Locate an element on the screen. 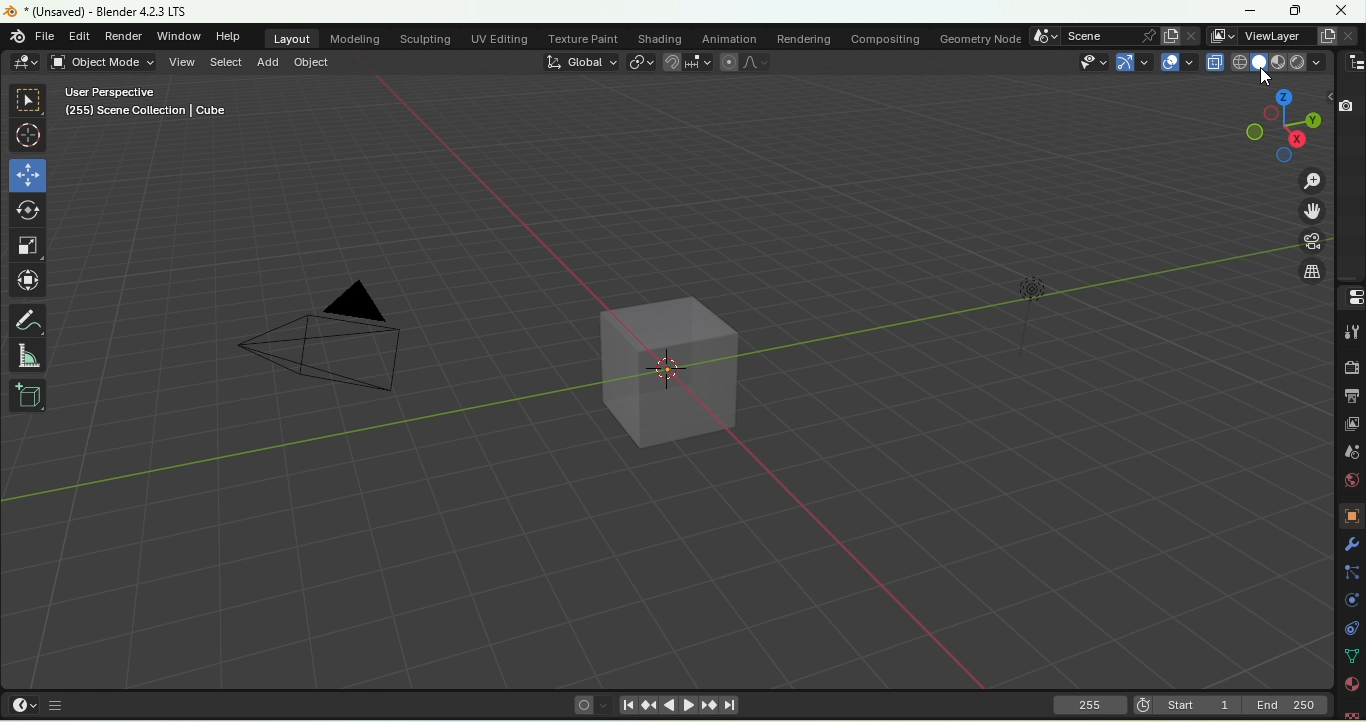 Image resolution: width=1366 pixels, height=722 pixels. Modifiers is located at coordinates (1349, 545).